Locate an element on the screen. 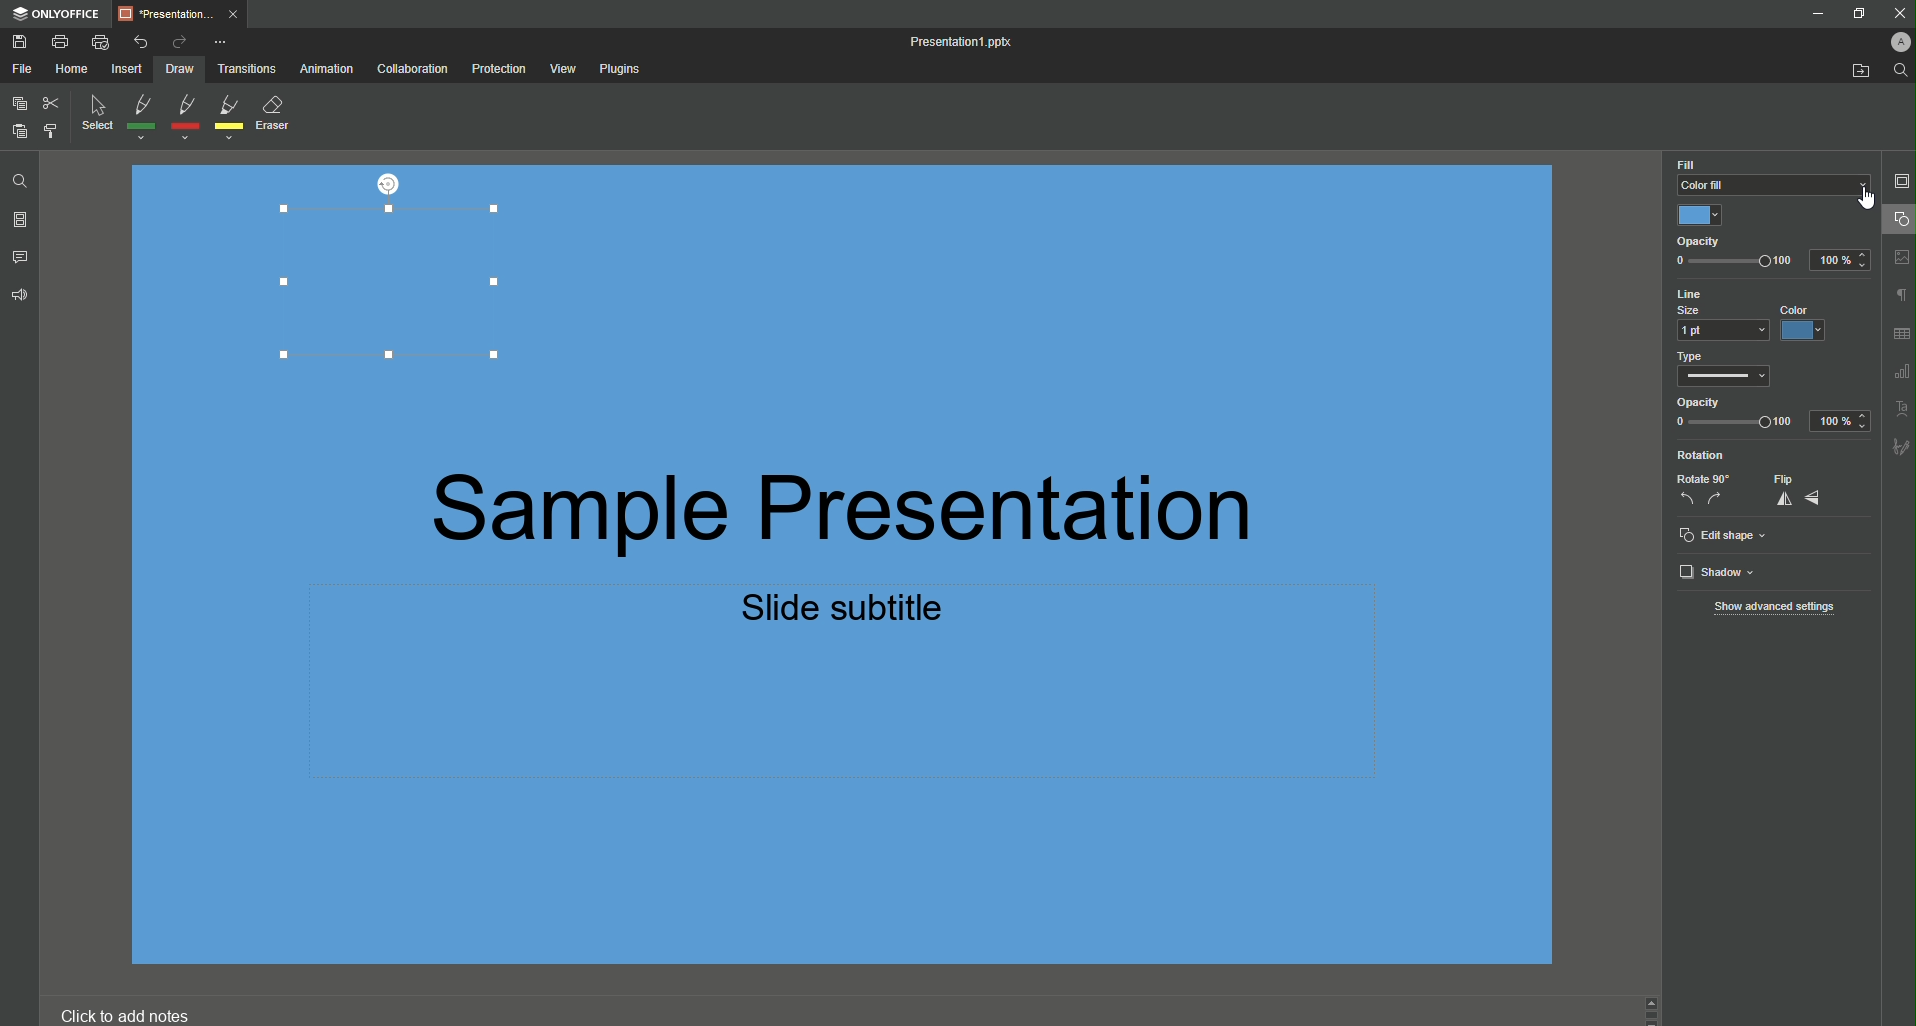 The width and height of the screenshot is (1916, 1026). Yellow is located at coordinates (230, 118).